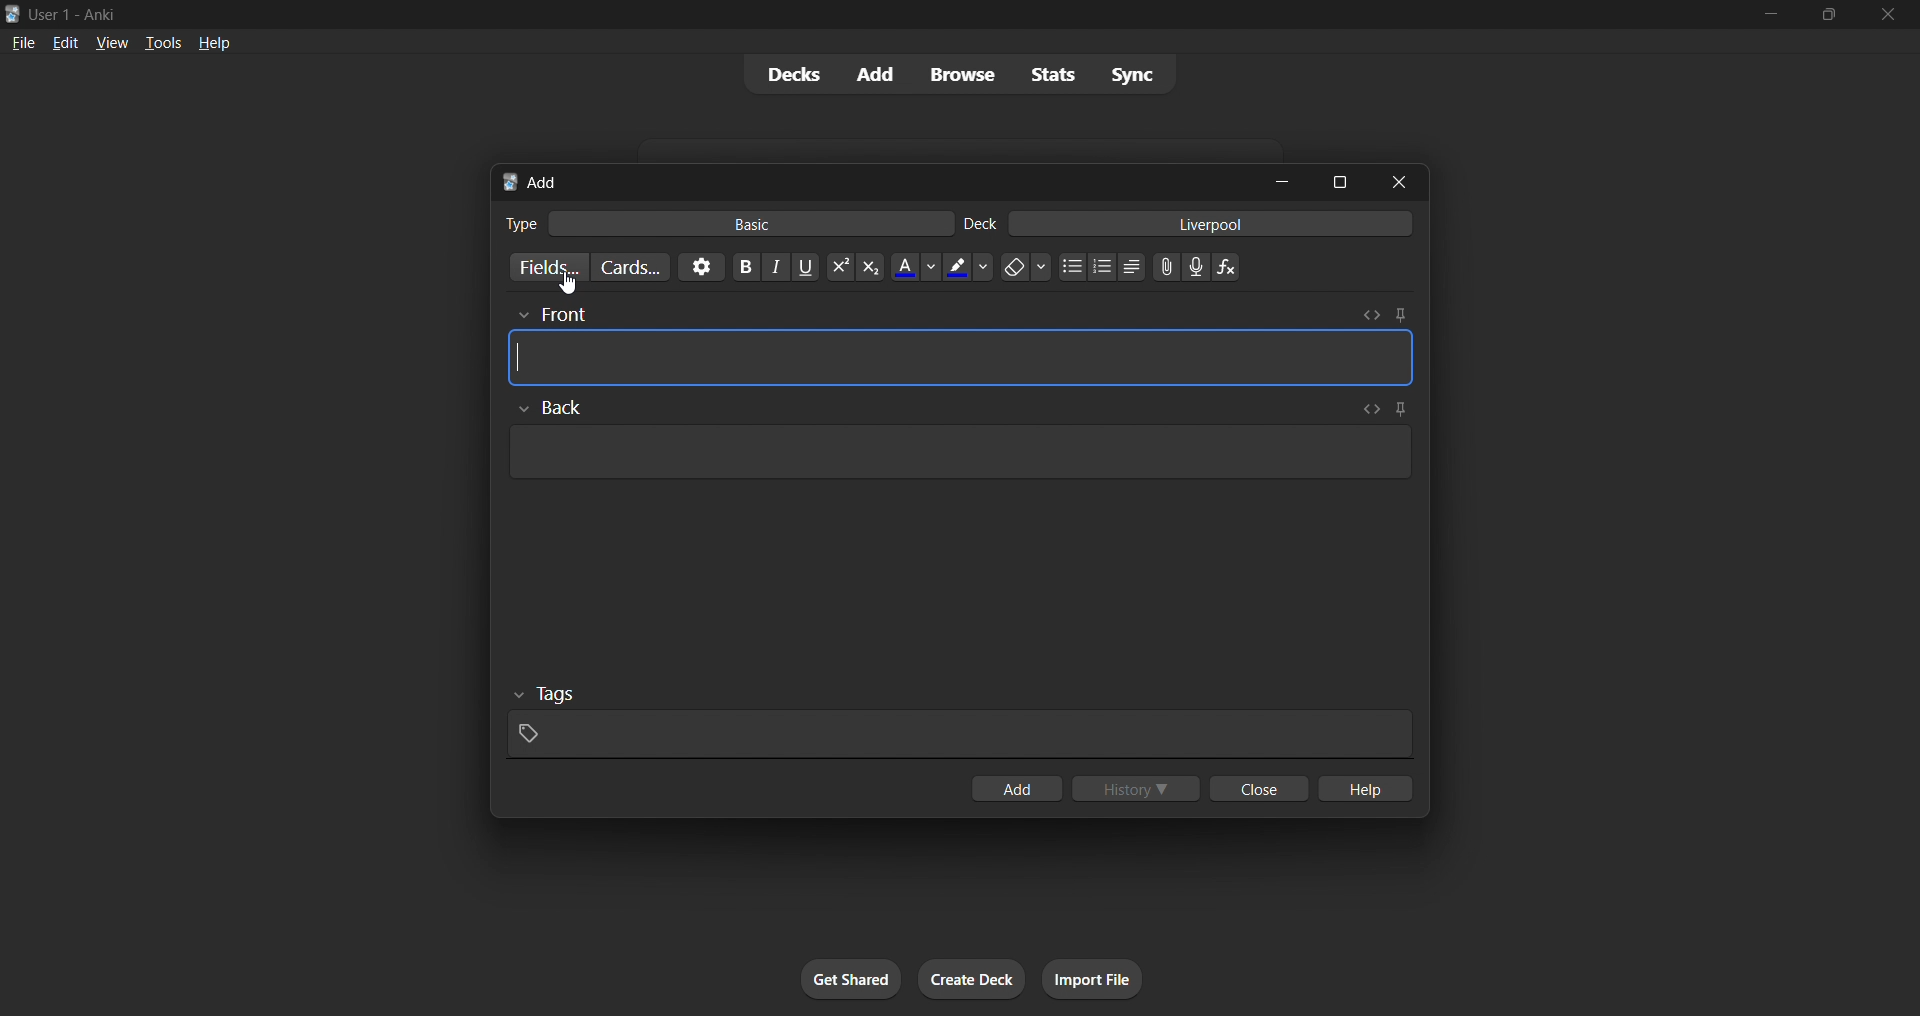  What do you see at coordinates (161, 42) in the screenshot?
I see `tools` at bounding box center [161, 42].